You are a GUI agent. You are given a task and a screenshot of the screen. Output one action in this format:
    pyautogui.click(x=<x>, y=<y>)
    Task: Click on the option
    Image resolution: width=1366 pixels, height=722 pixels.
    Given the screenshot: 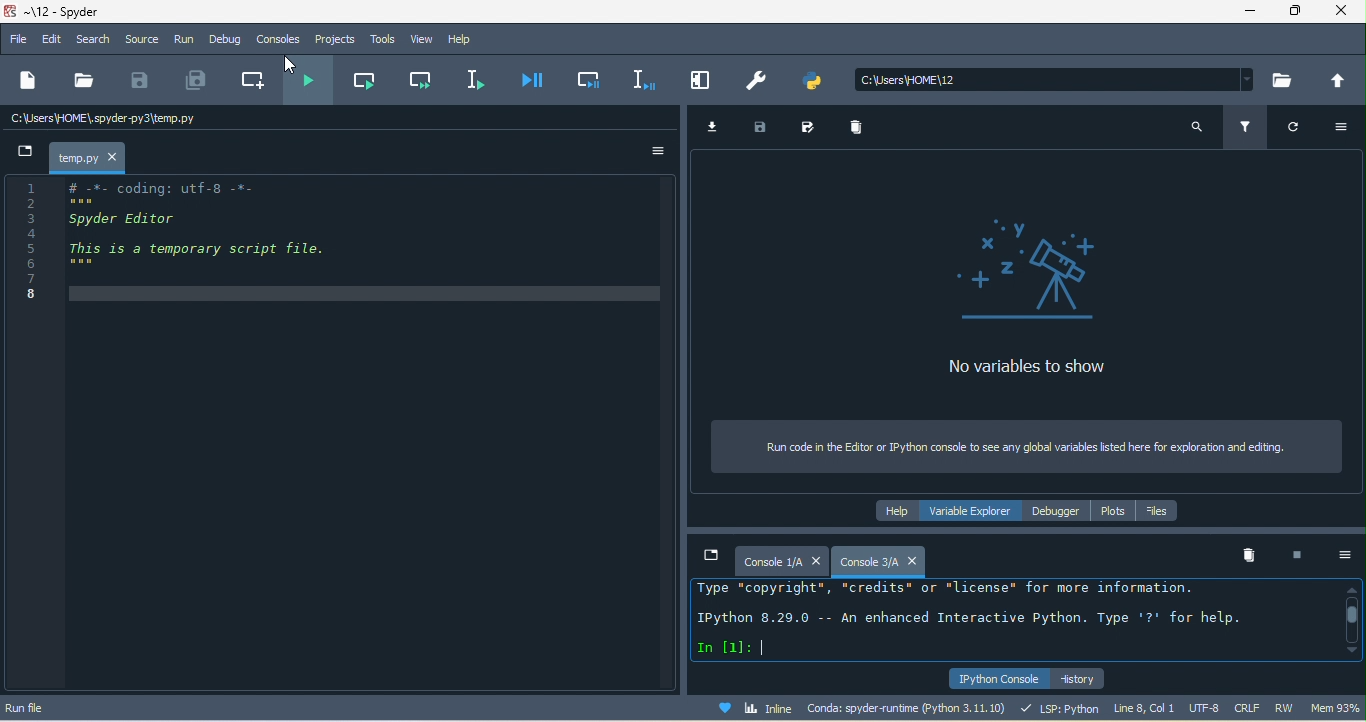 What is the action you would take?
    pyautogui.click(x=657, y=151)
    